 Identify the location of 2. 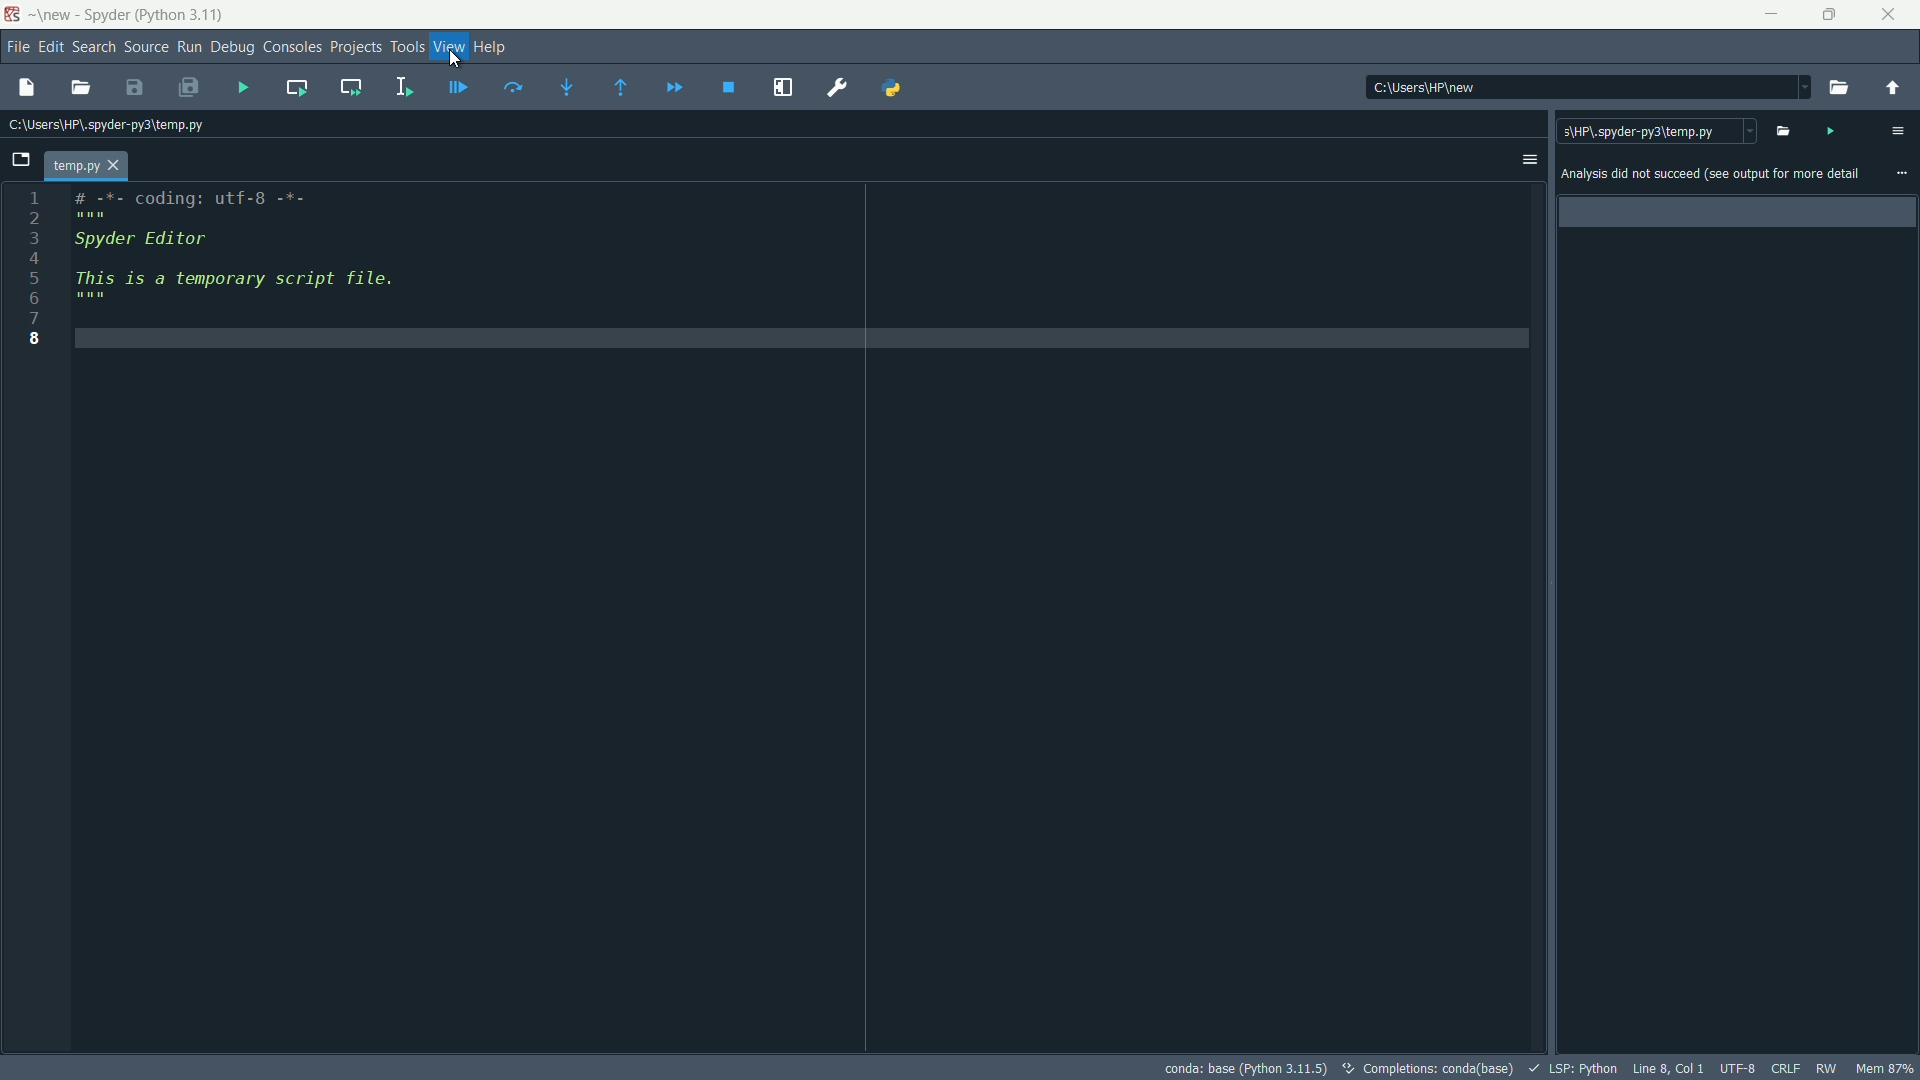
(39, 219).